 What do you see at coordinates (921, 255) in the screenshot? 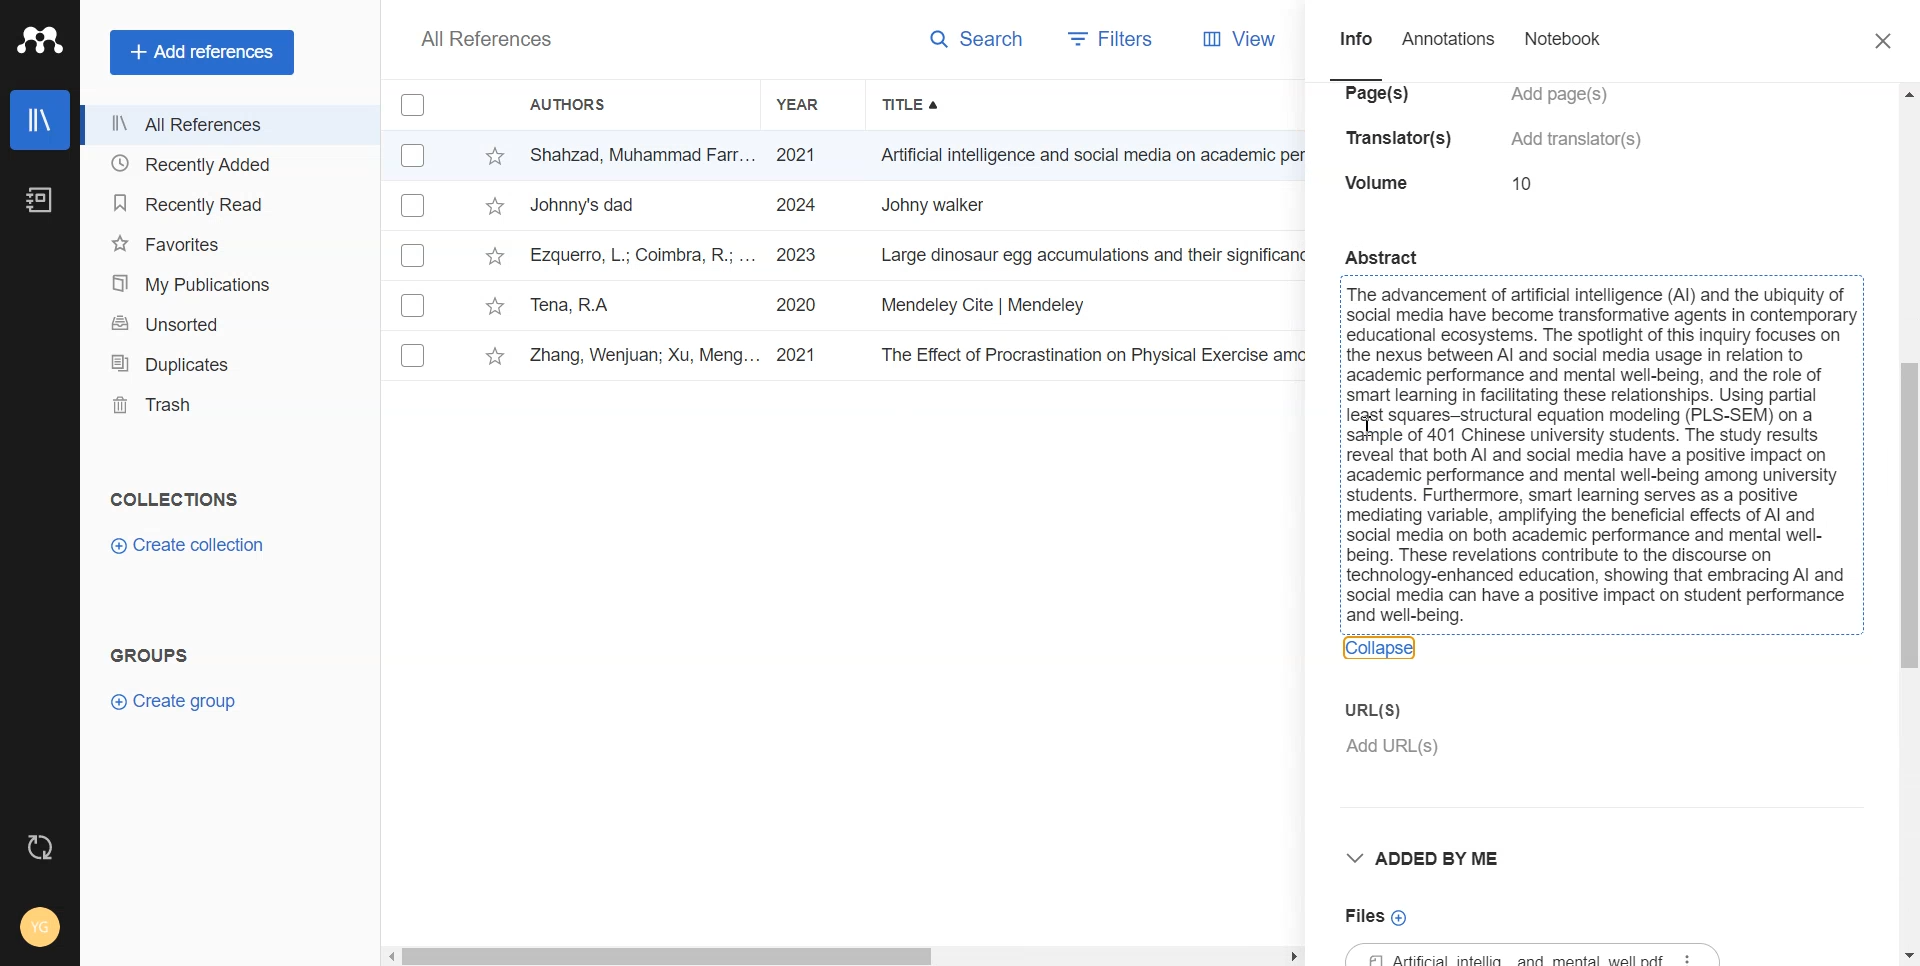
I see `tv Ezquerro, L.; Coimbra, R.; ... 2023 Large dinosaur egg accumulations and their significance for understanding ne... Geoscience Frontiers ~~ 12/18/2024` at bounding box center [921, 255].